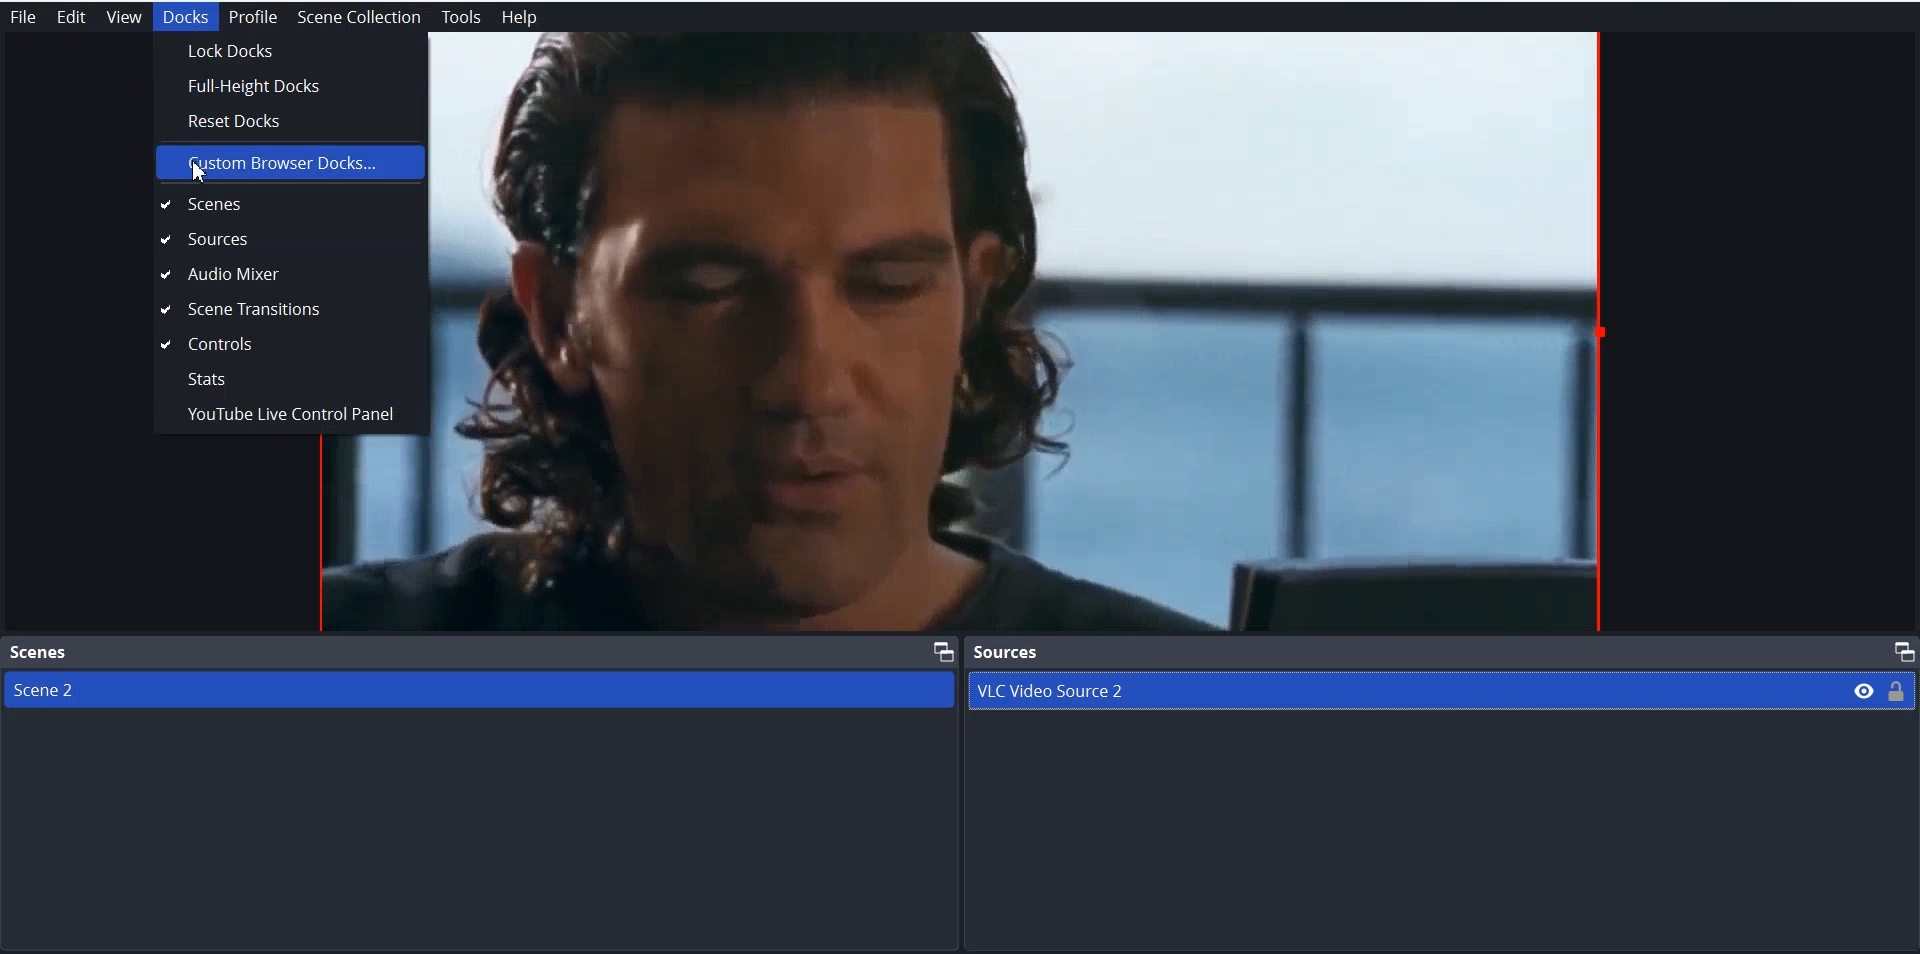 The width and height of the screenshot is (1920, 954). I want to click on Maximize, so click(1900, 651).